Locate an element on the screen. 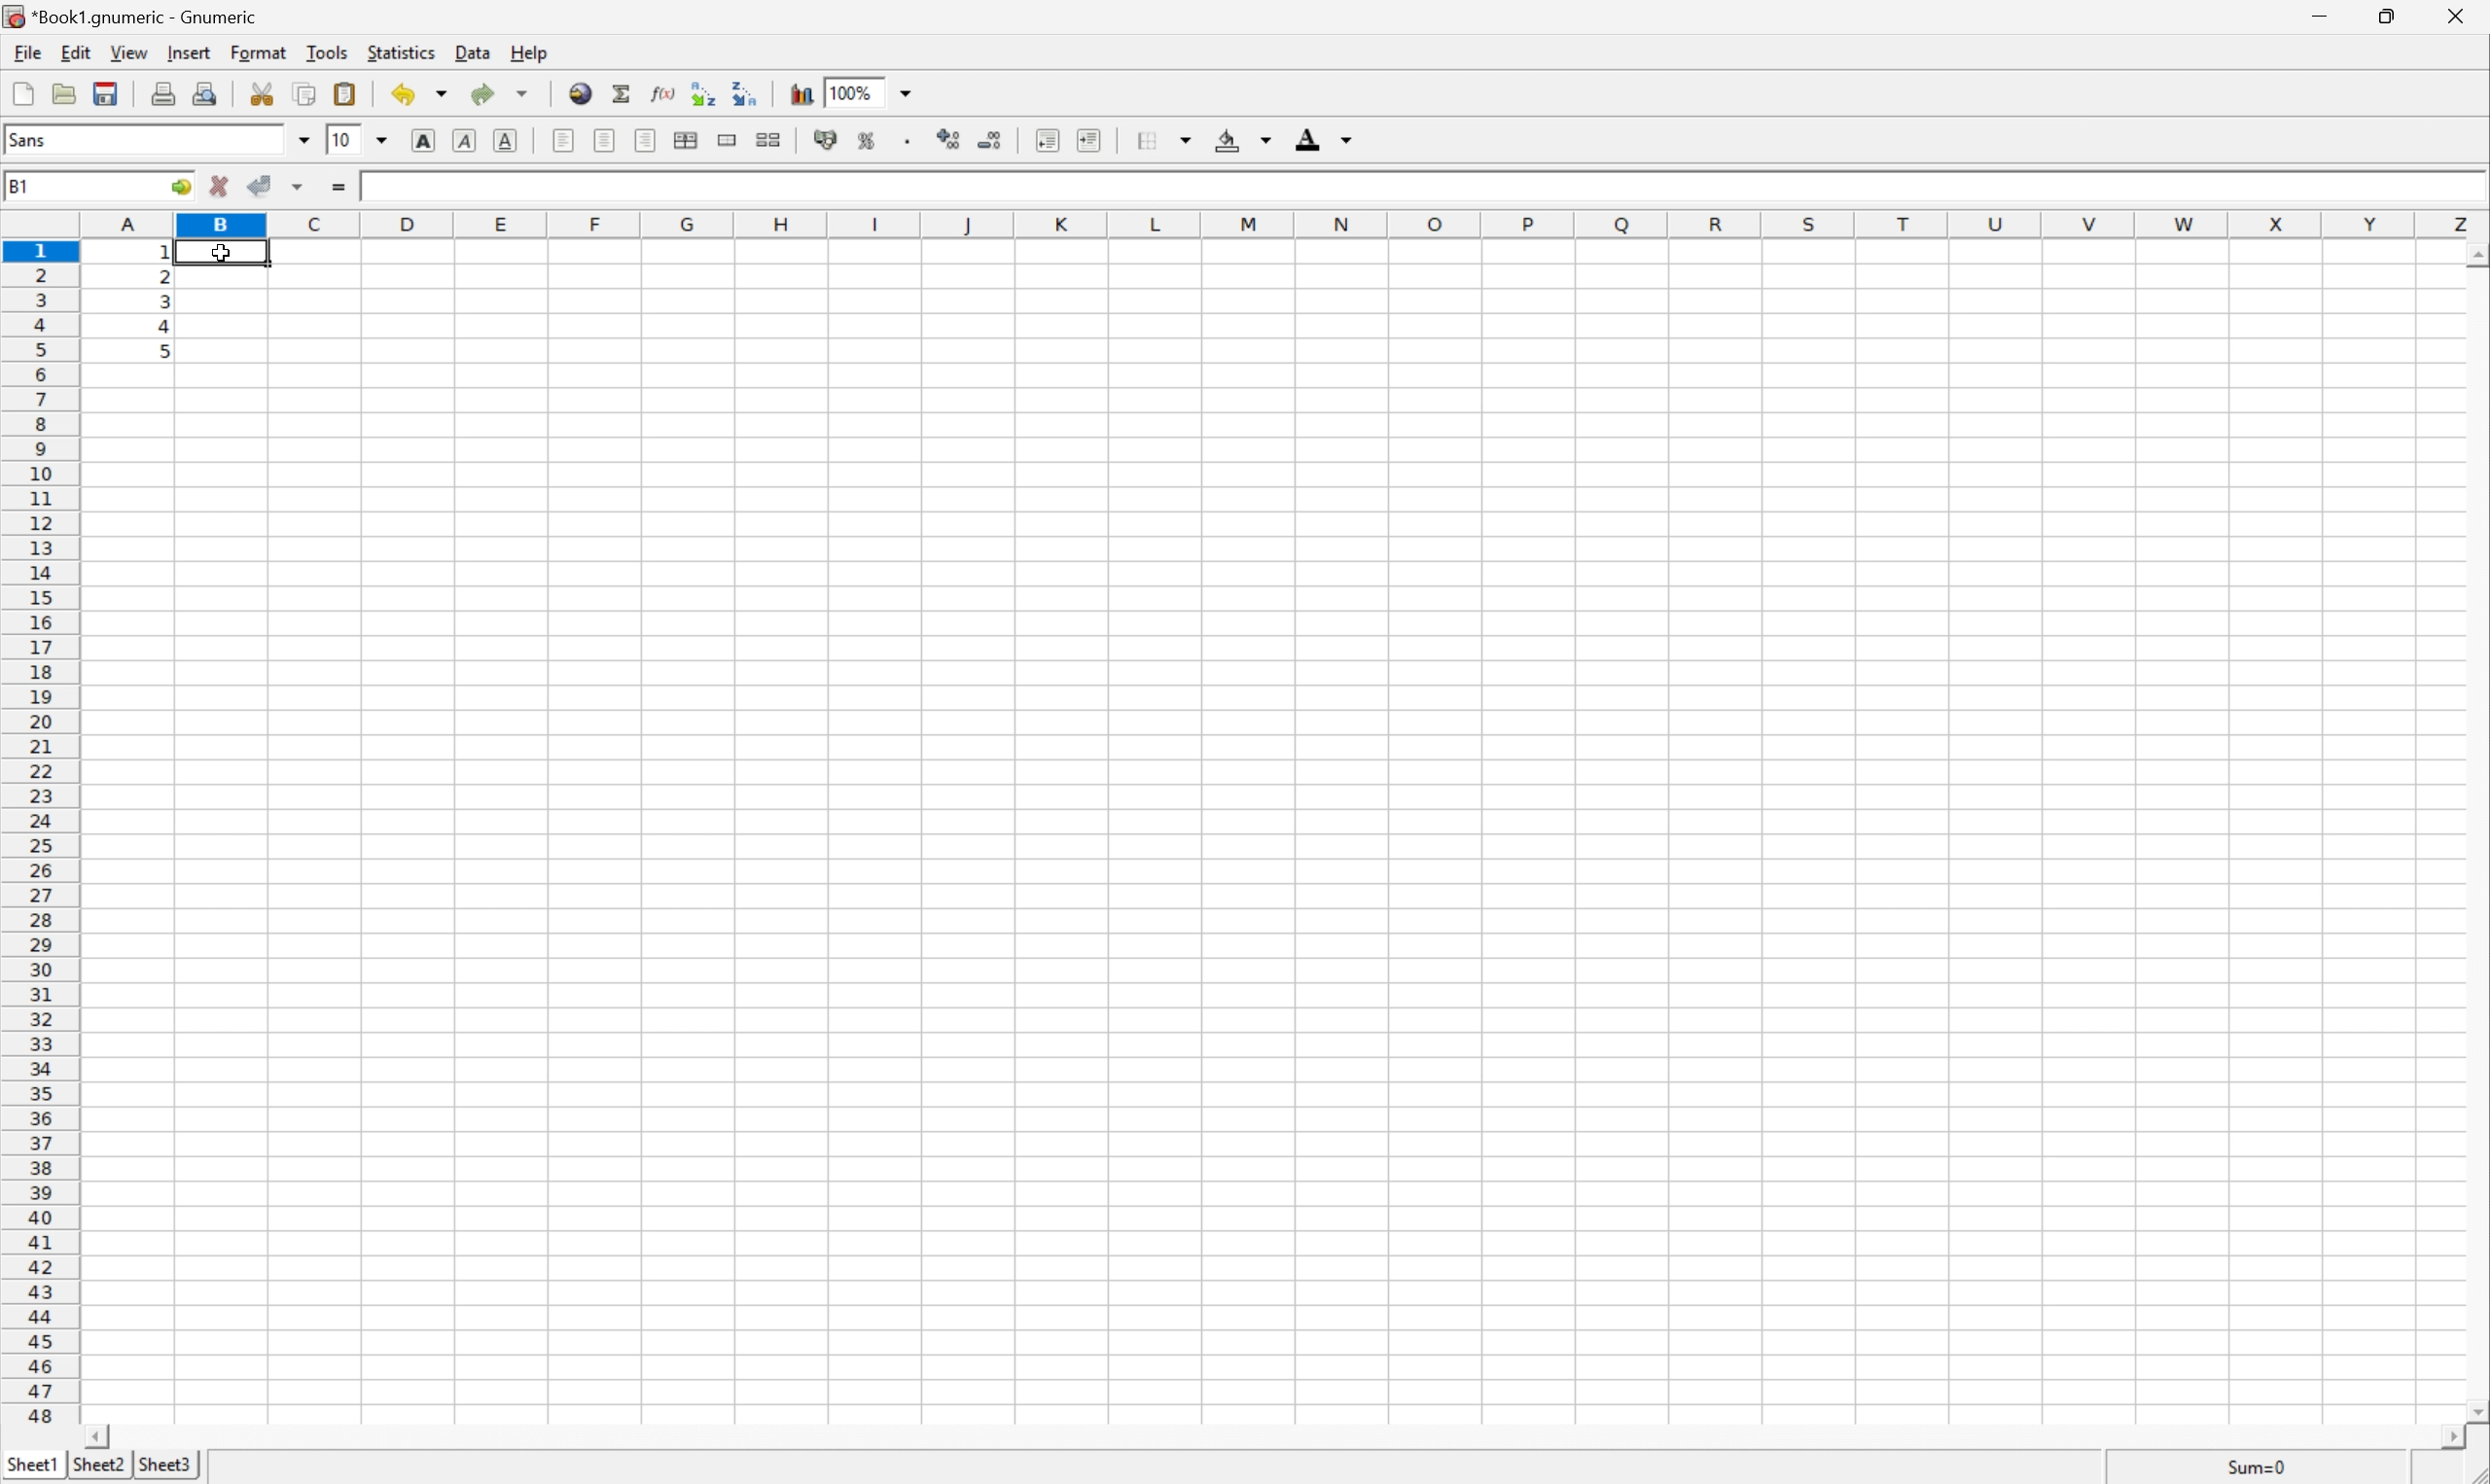 The image size is (2490, 1484). Save current workbook is located at coordinates (104, 91).